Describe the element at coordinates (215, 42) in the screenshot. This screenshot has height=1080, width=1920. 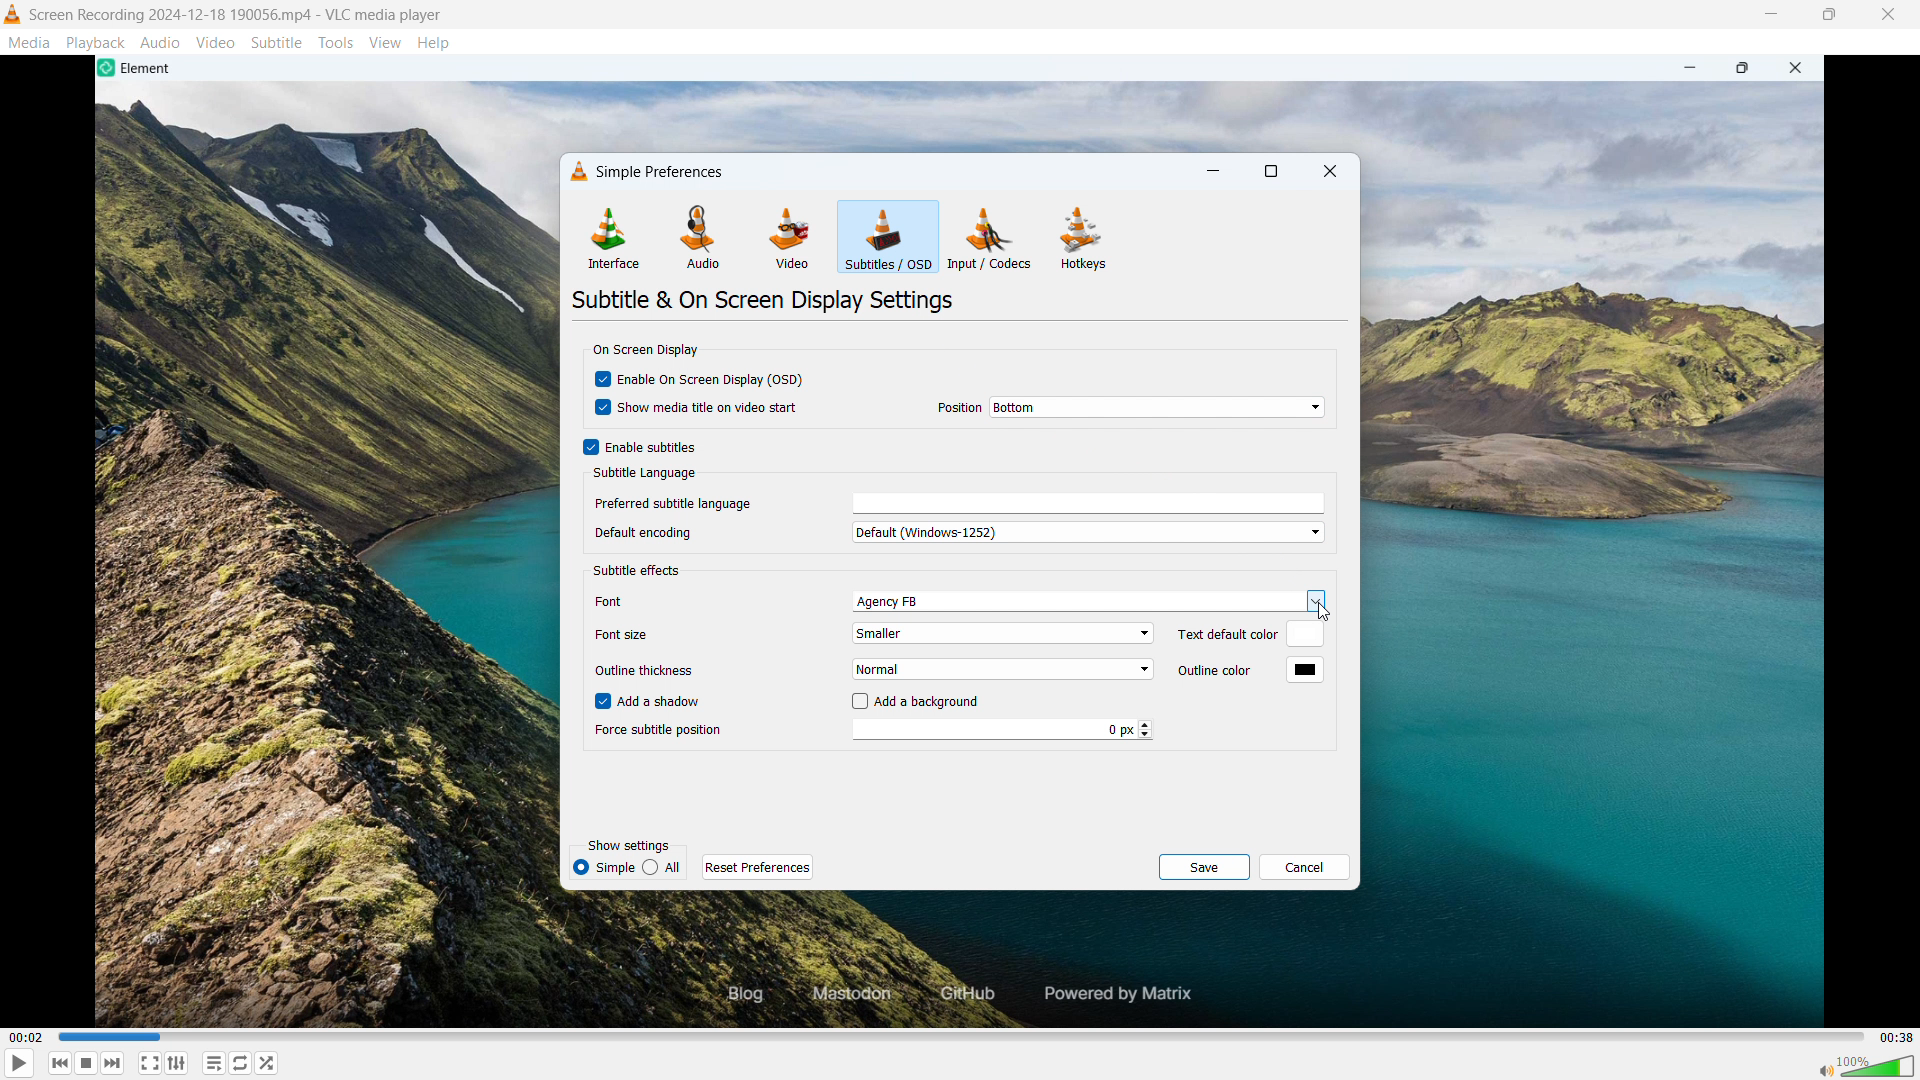
I see `video` at that location.